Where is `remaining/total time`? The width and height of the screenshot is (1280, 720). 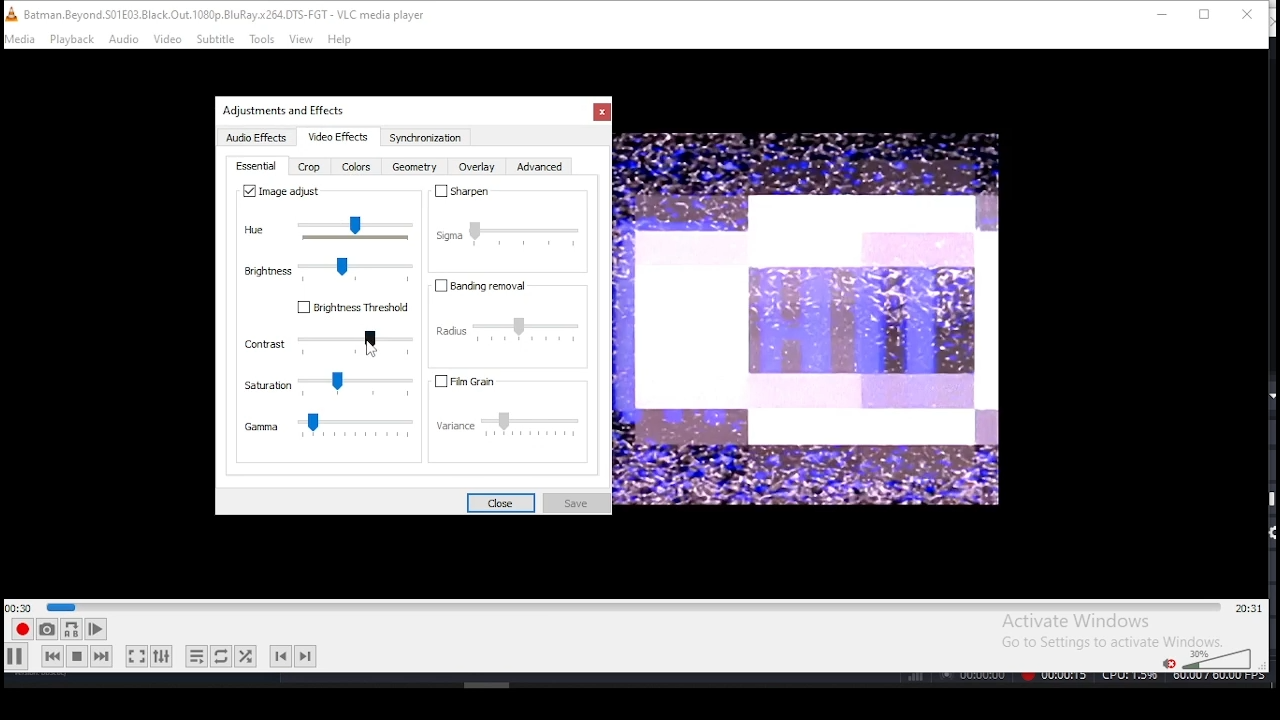 remaining/total time is located at coordinates (1248, 608).